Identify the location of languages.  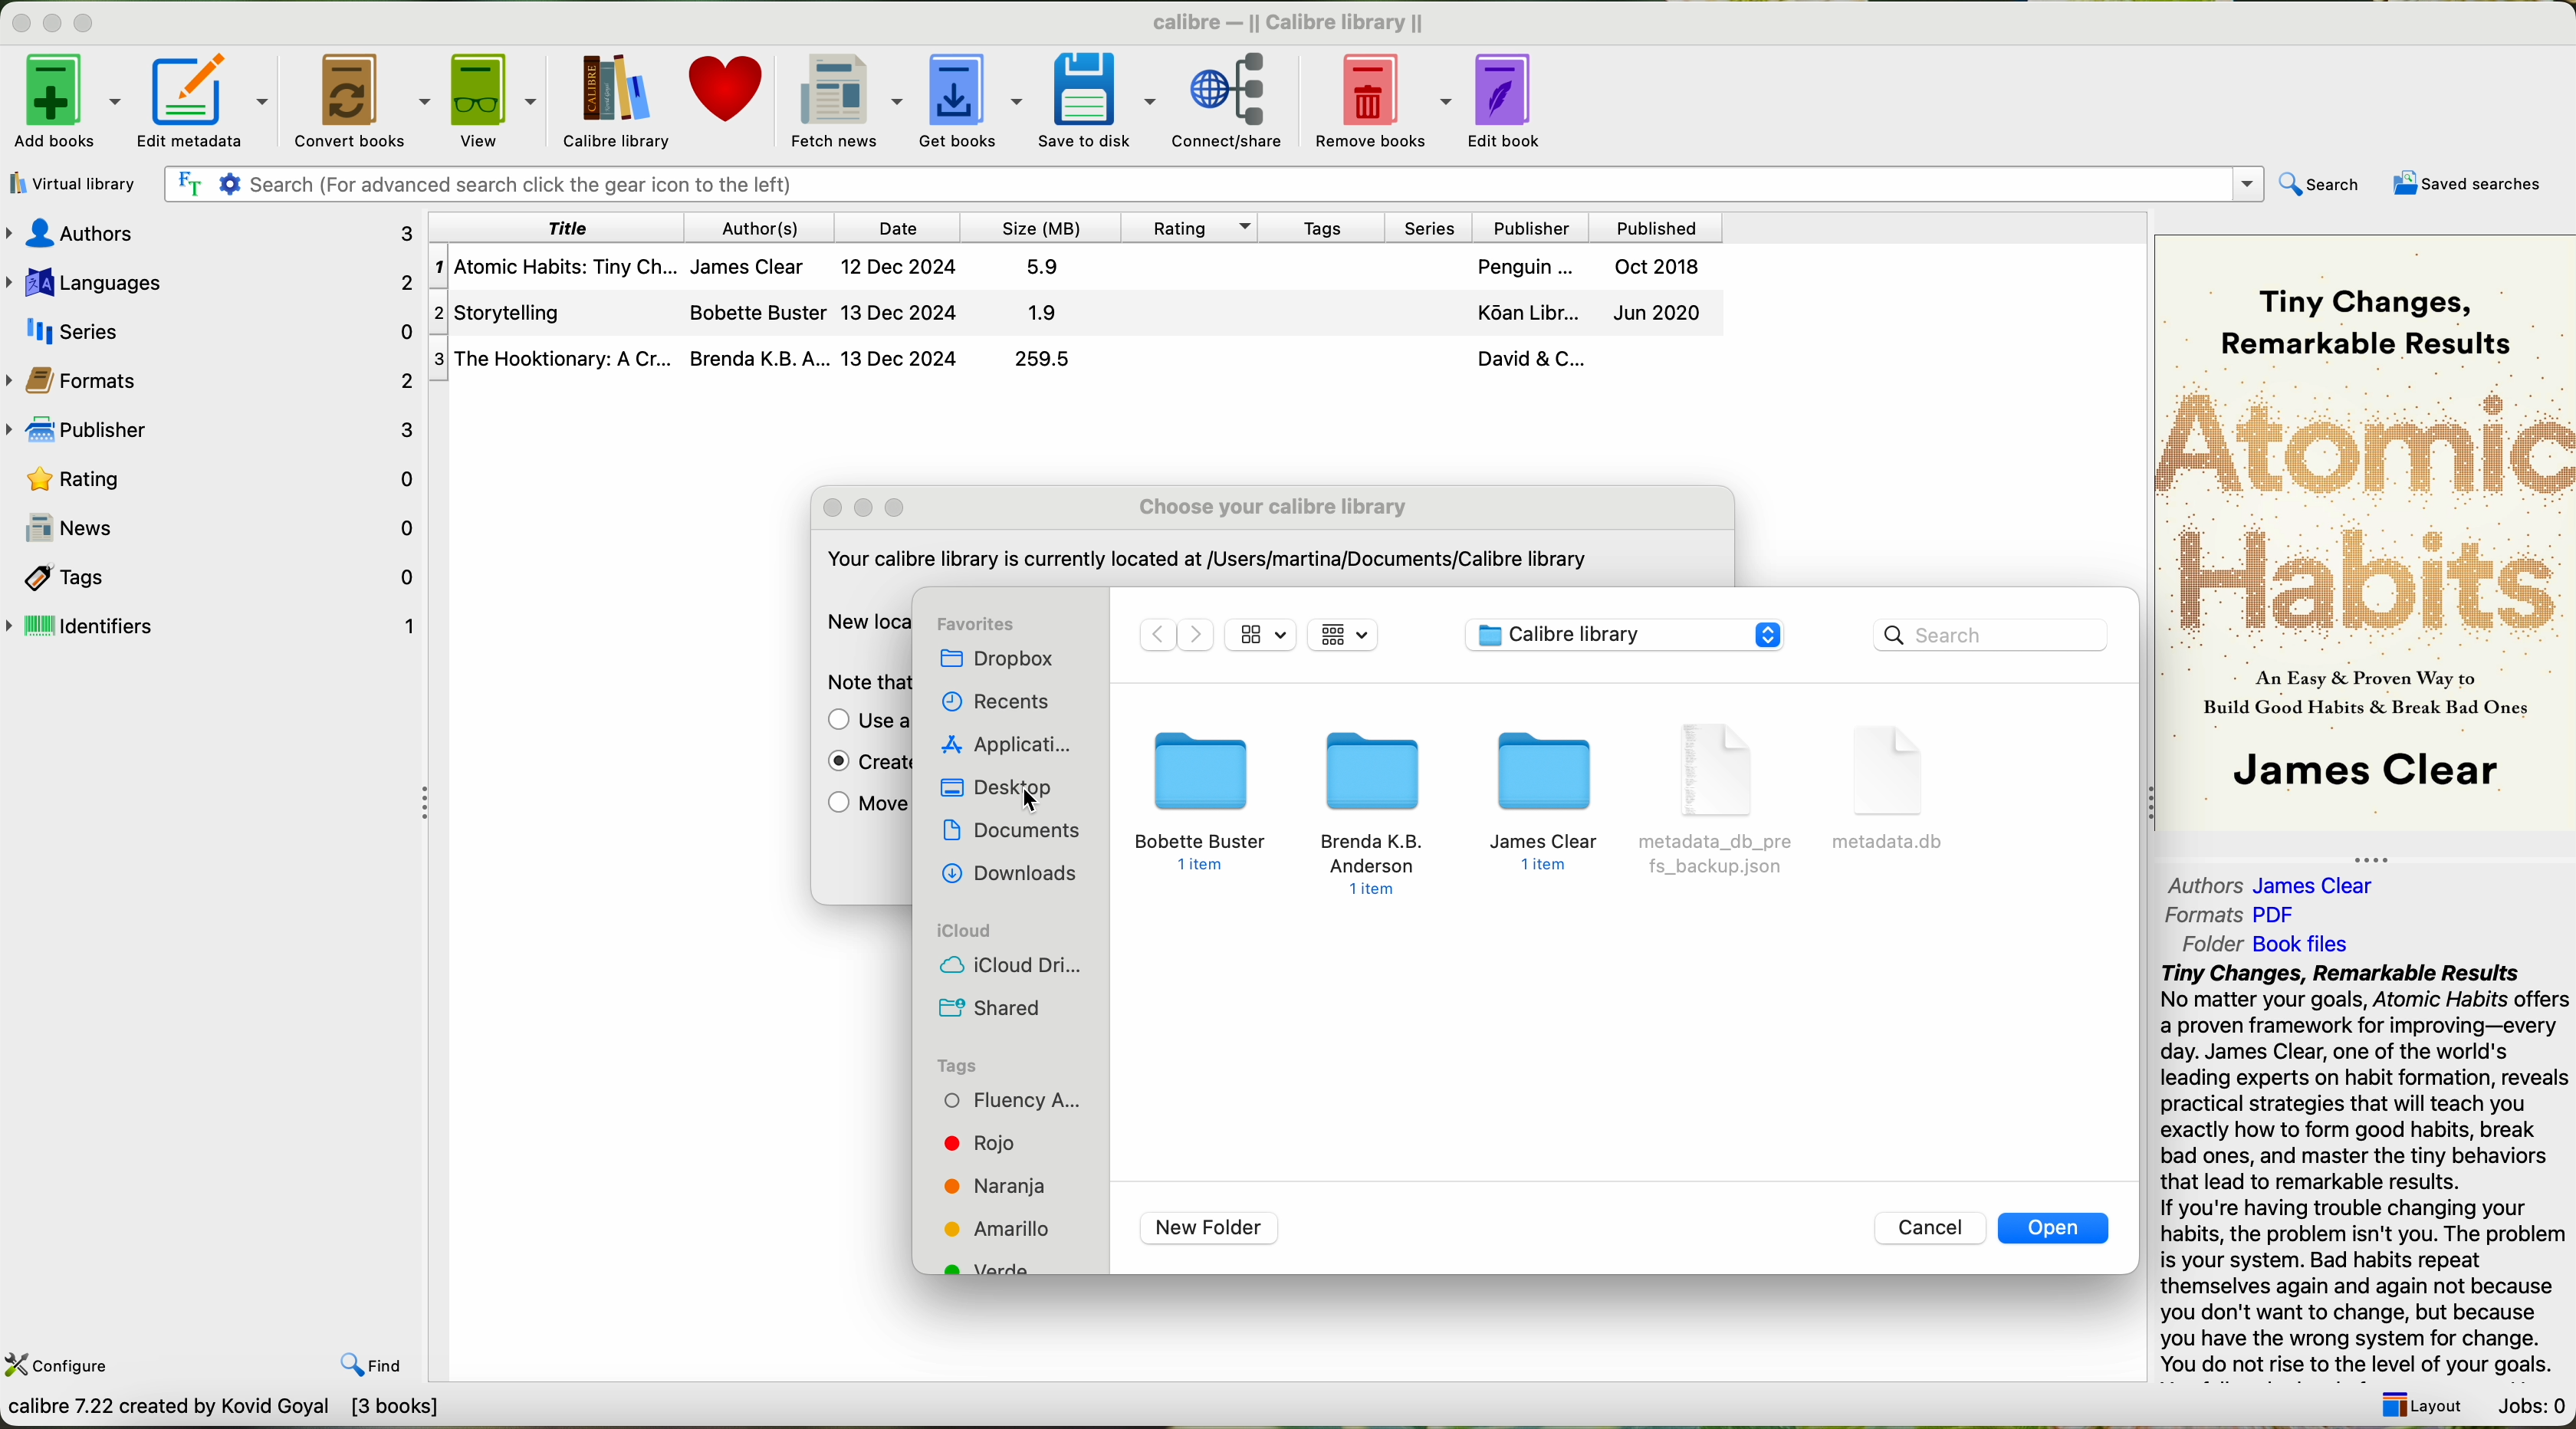
(211, 279).